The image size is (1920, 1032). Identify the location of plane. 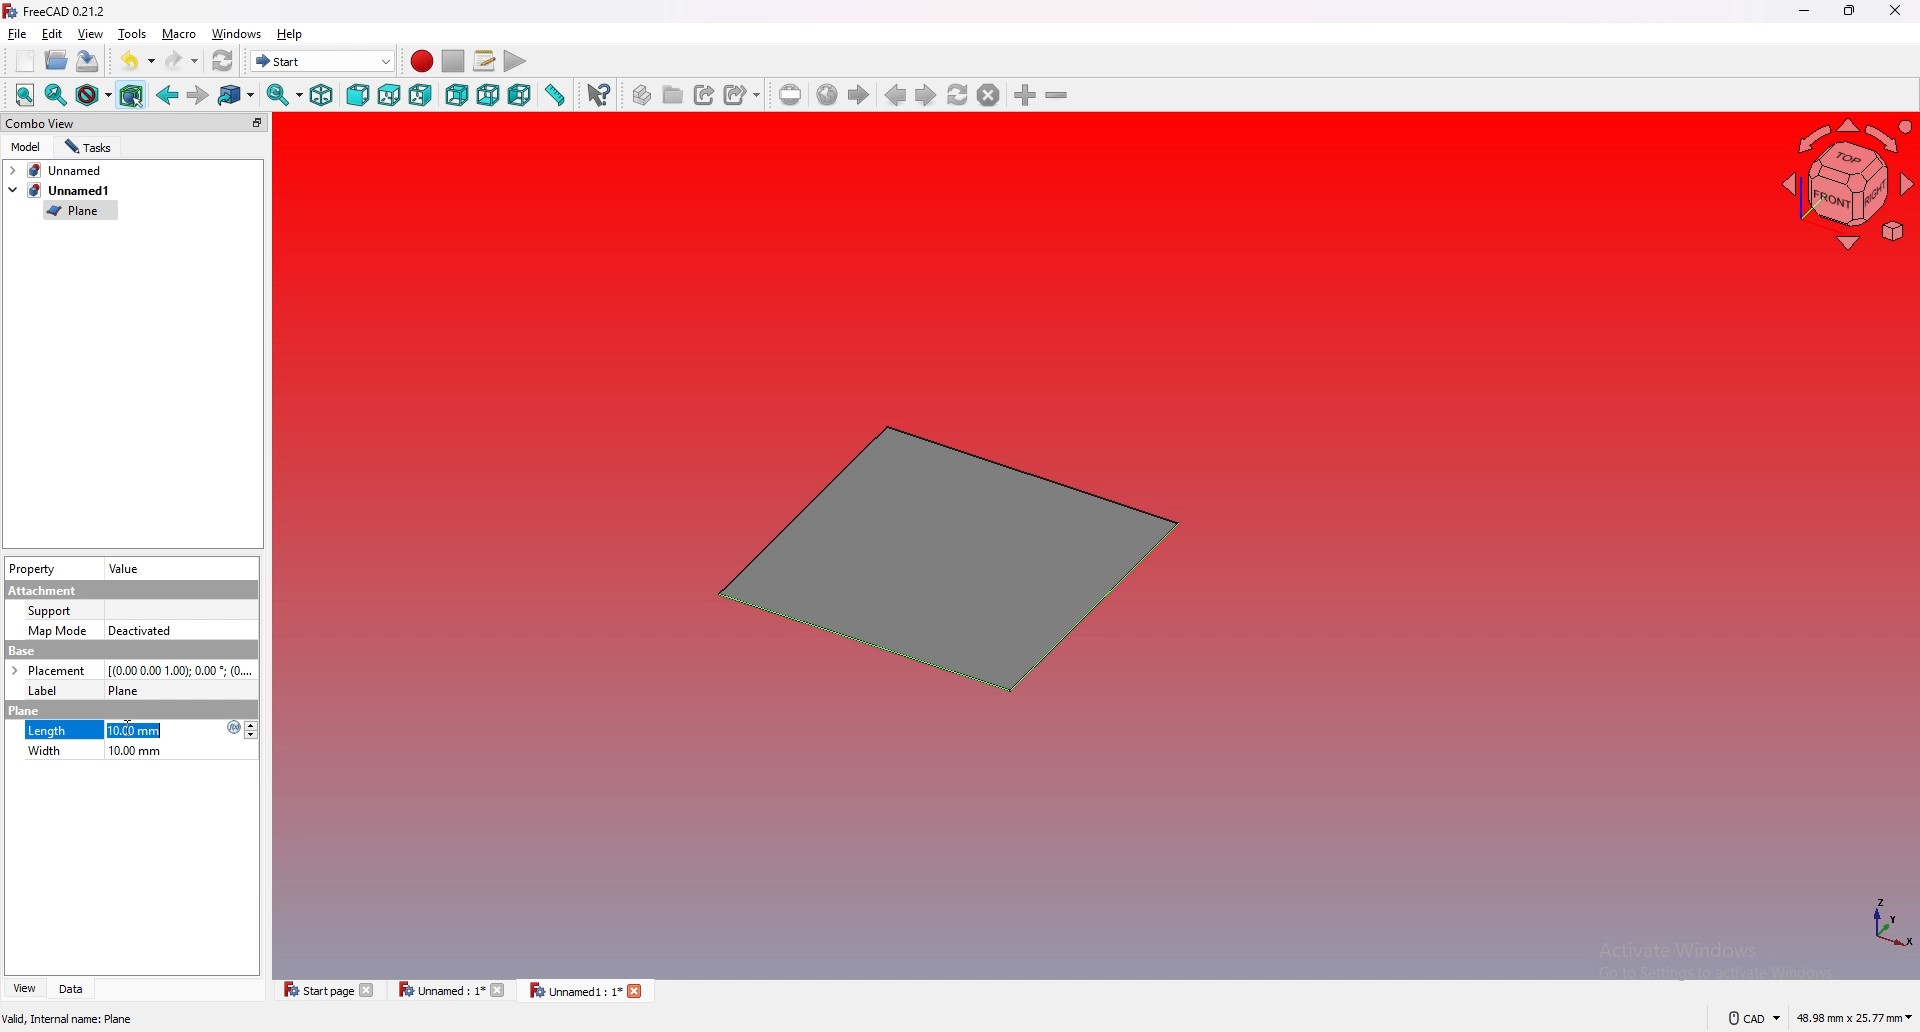
(132, 689).